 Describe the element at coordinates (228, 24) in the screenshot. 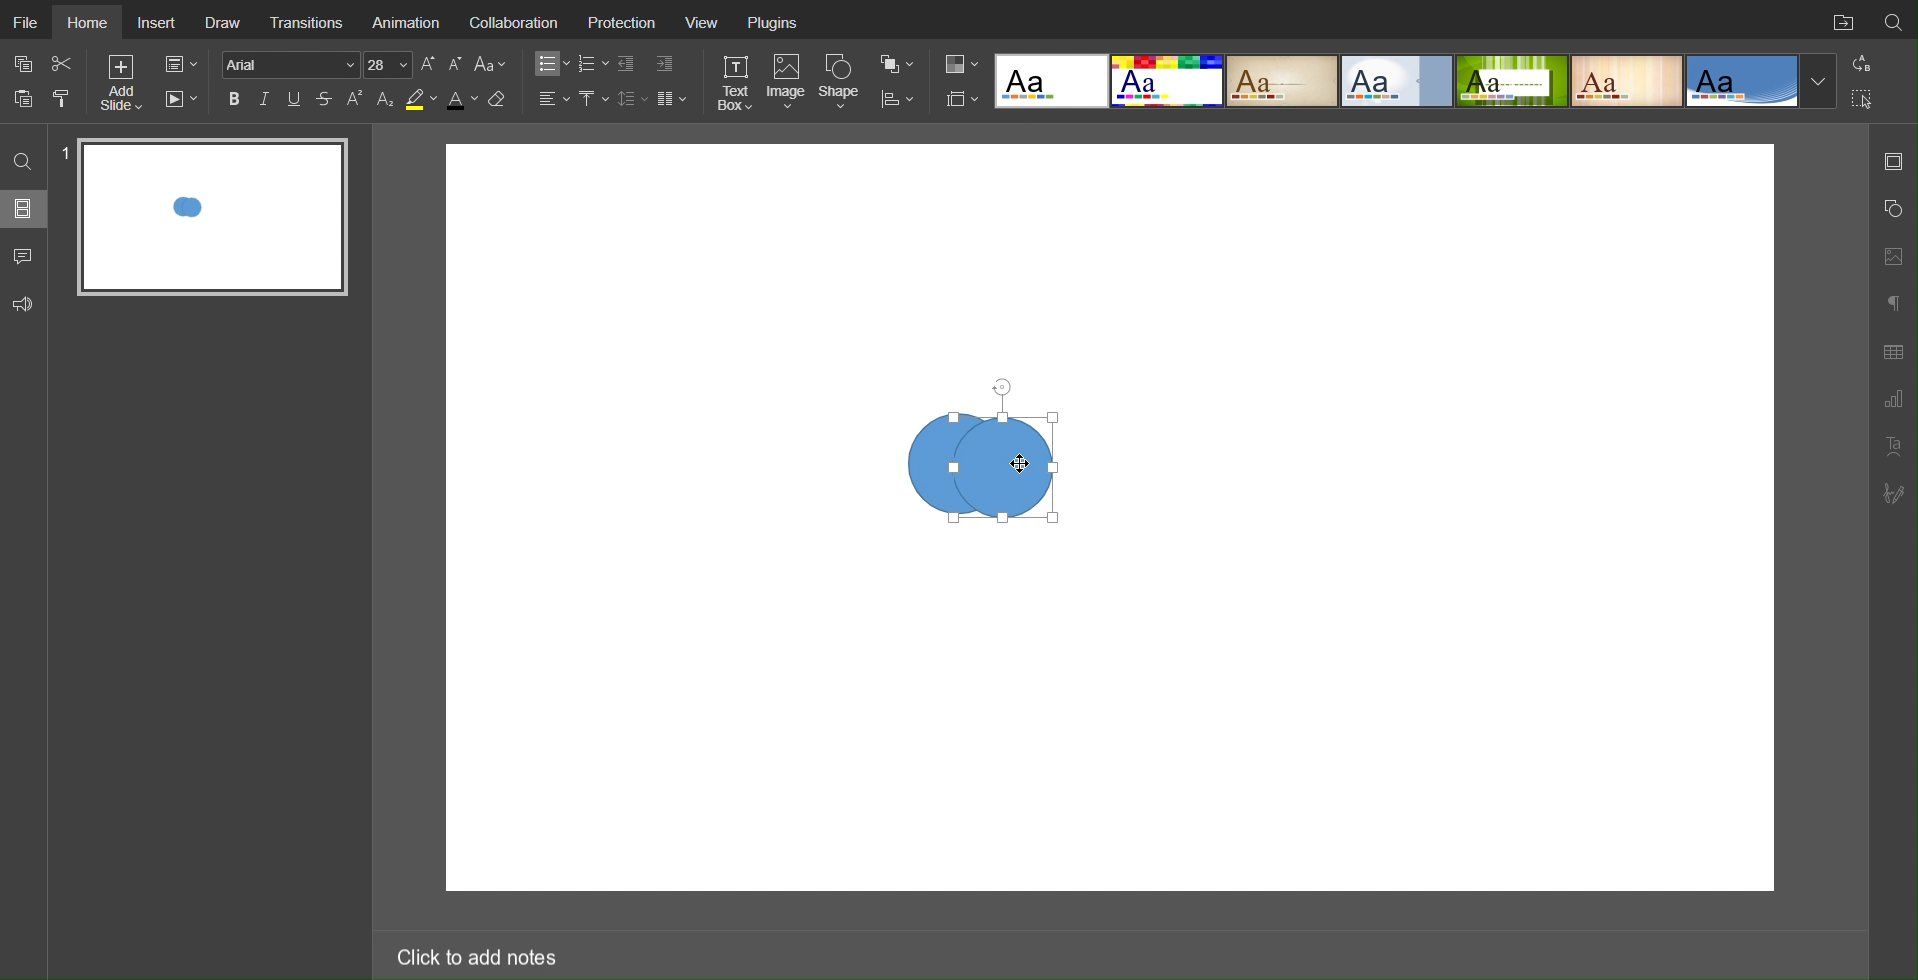

I see `Draw` at that location.